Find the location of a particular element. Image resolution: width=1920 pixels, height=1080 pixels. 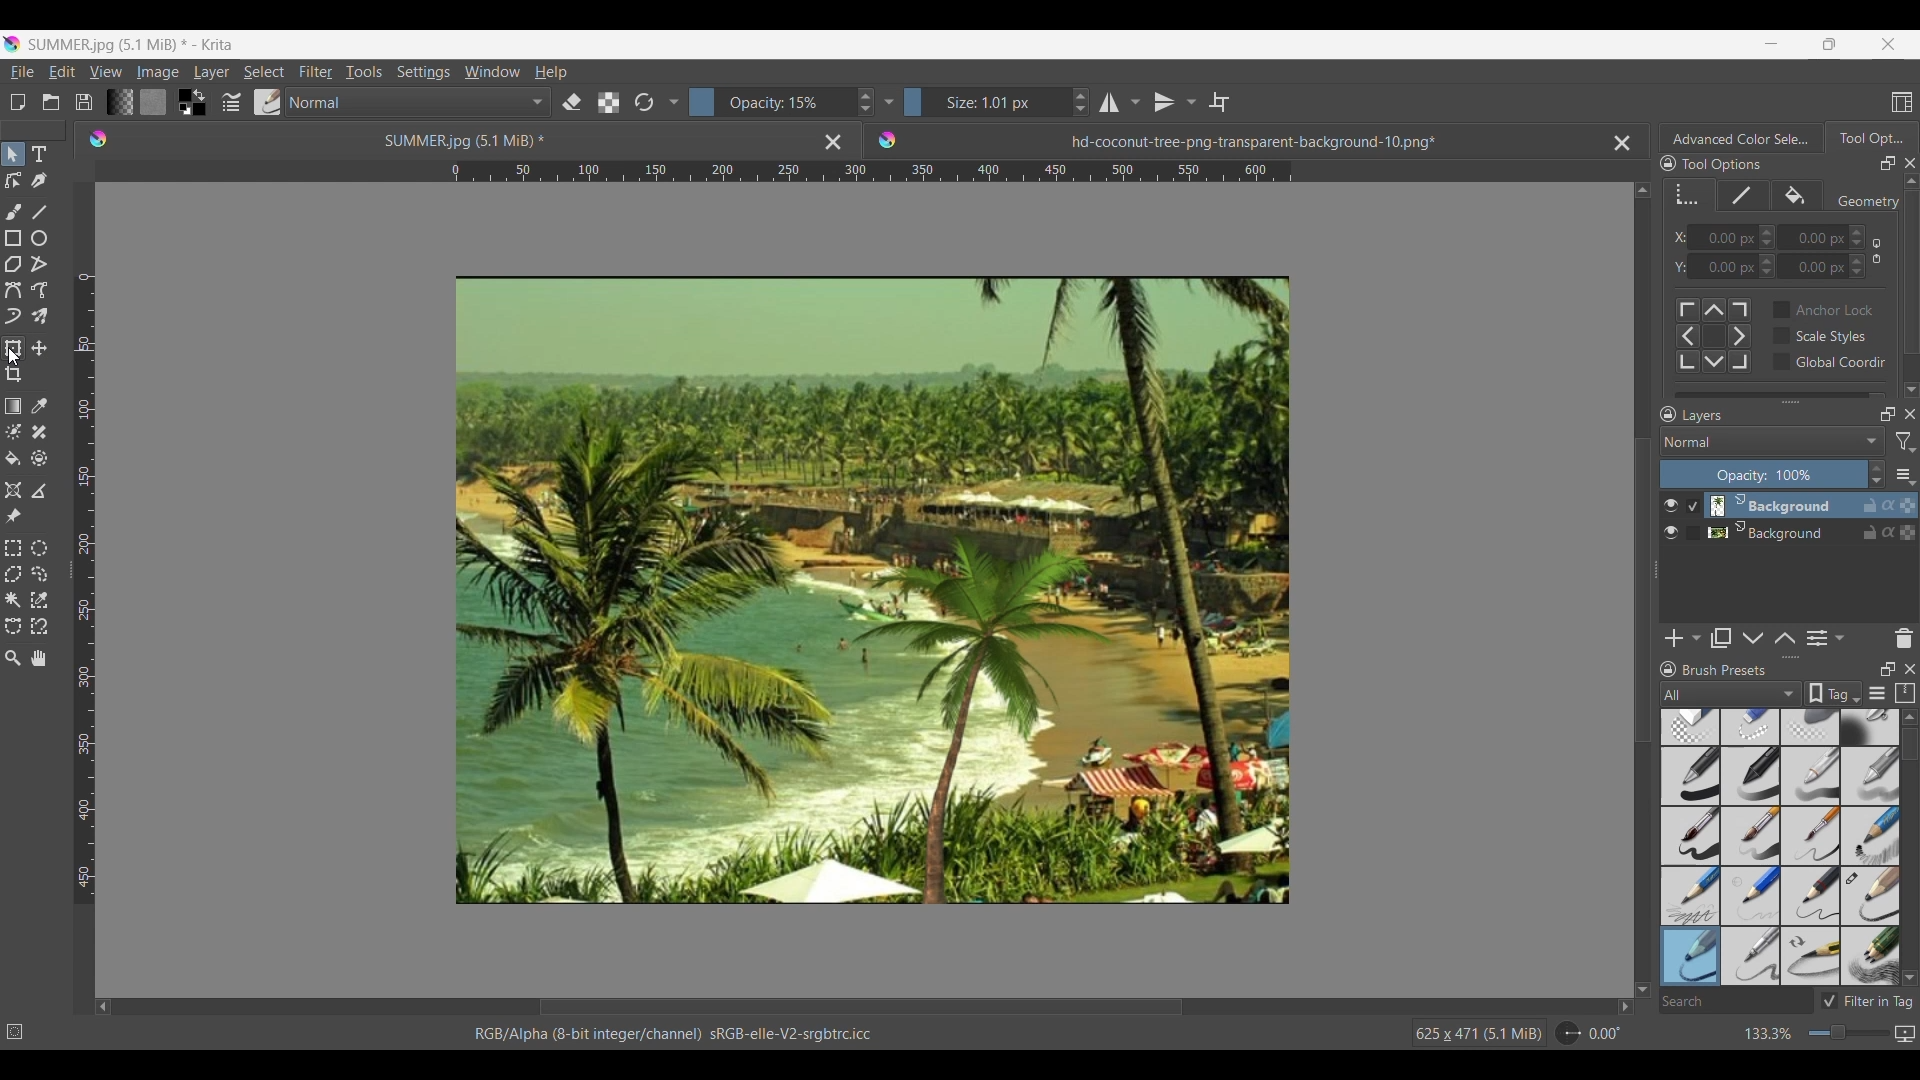

pencil 4 - soft is located at coordinates (1689, 955).